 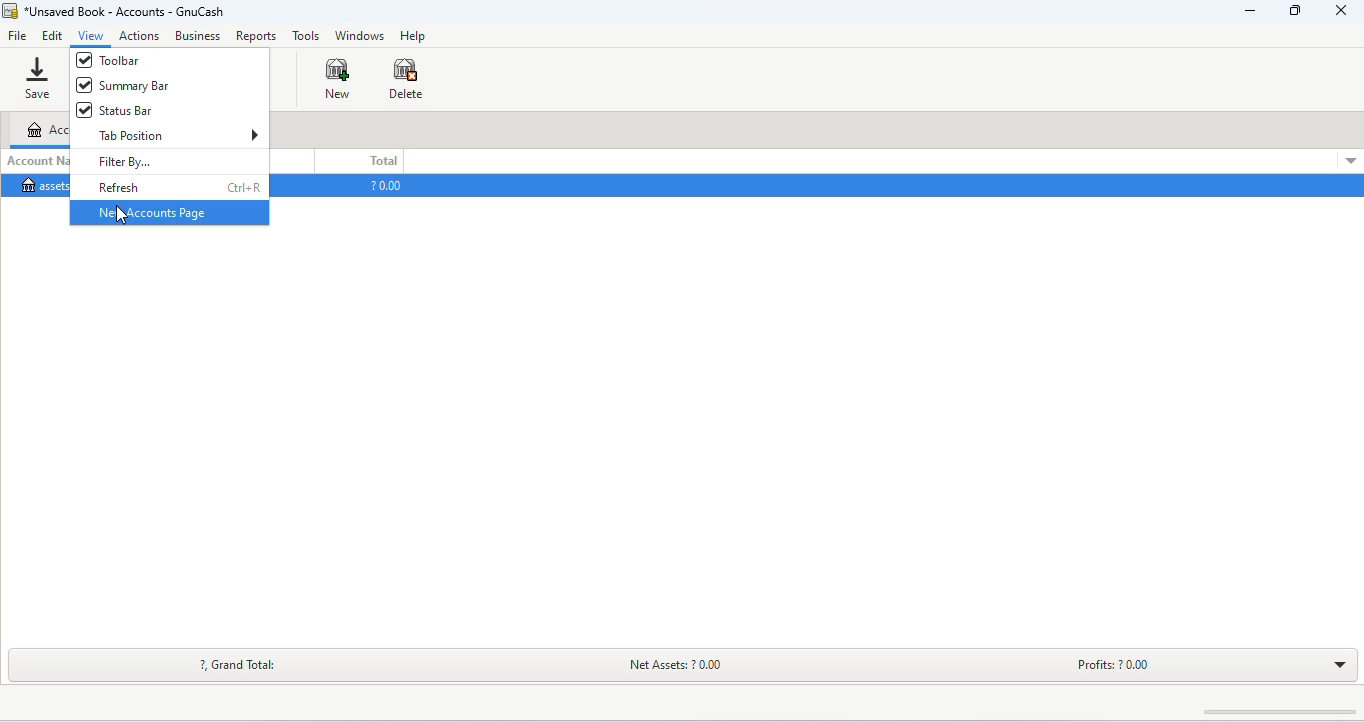 I want to click on save, so click(x=35, y=76).